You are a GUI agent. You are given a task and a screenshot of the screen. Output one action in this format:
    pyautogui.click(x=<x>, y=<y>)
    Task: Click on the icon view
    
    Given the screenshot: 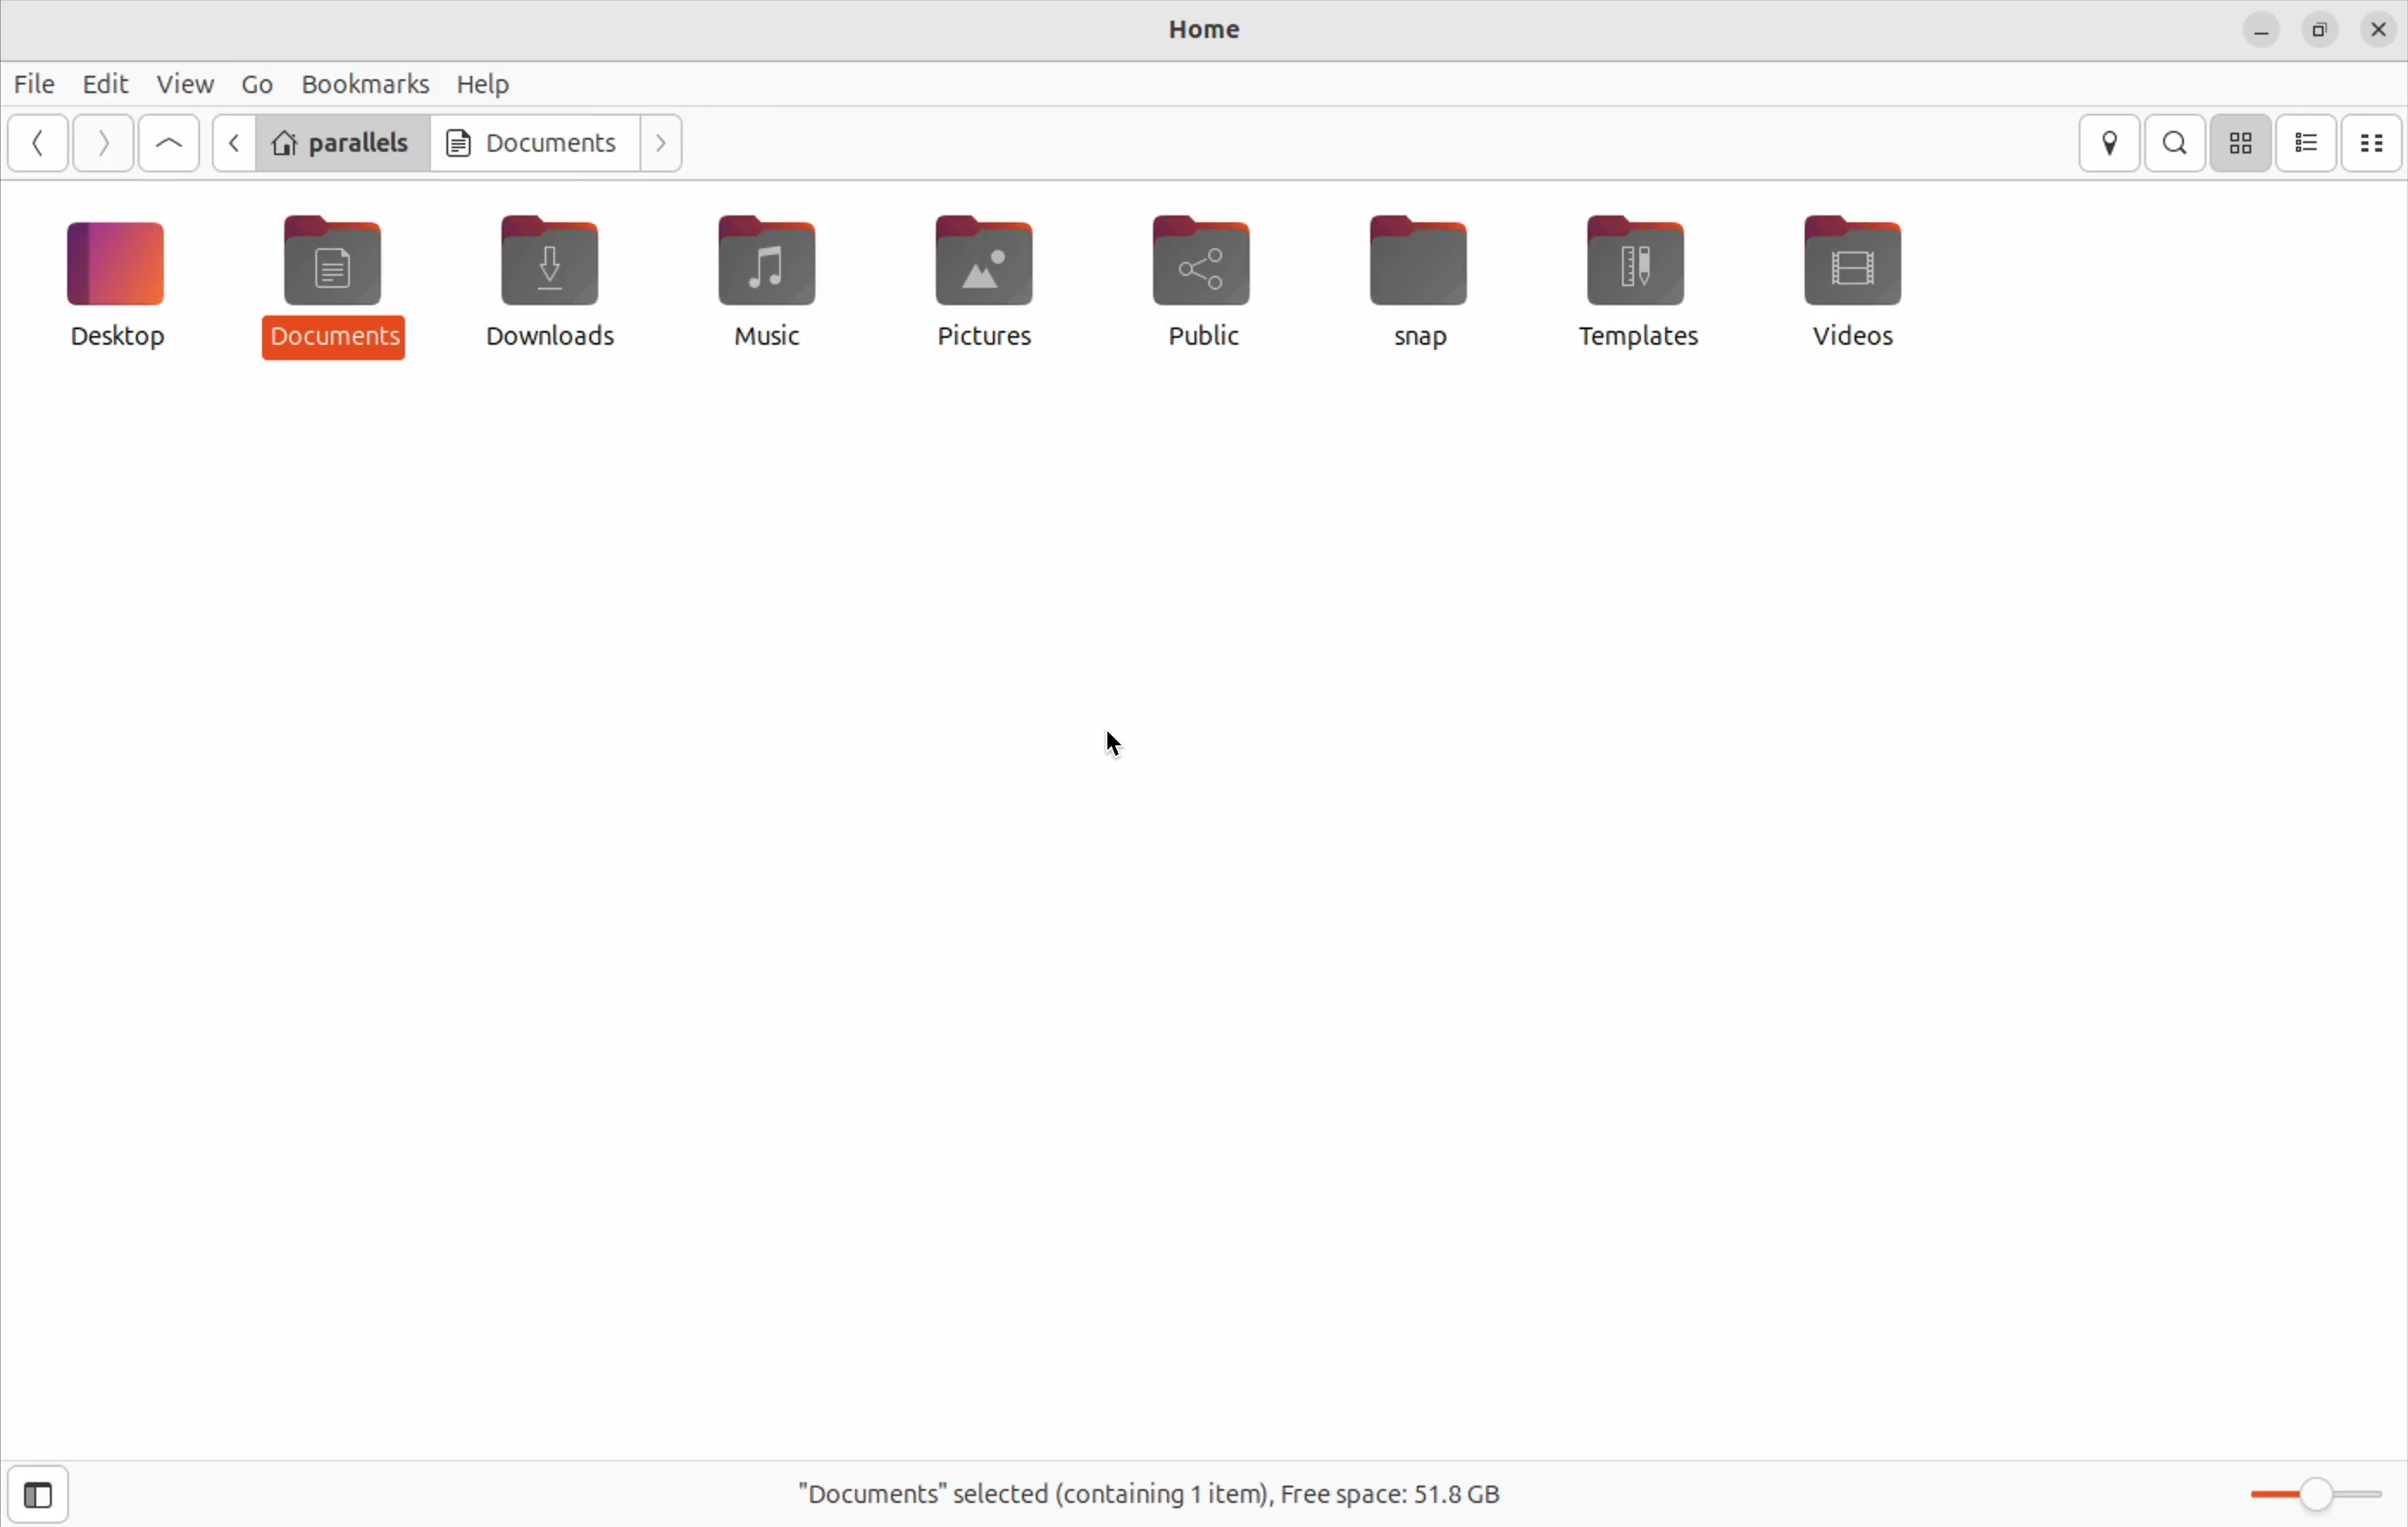 What is the action you would take?
    pyautogui.click(x=2244, y=141)
    